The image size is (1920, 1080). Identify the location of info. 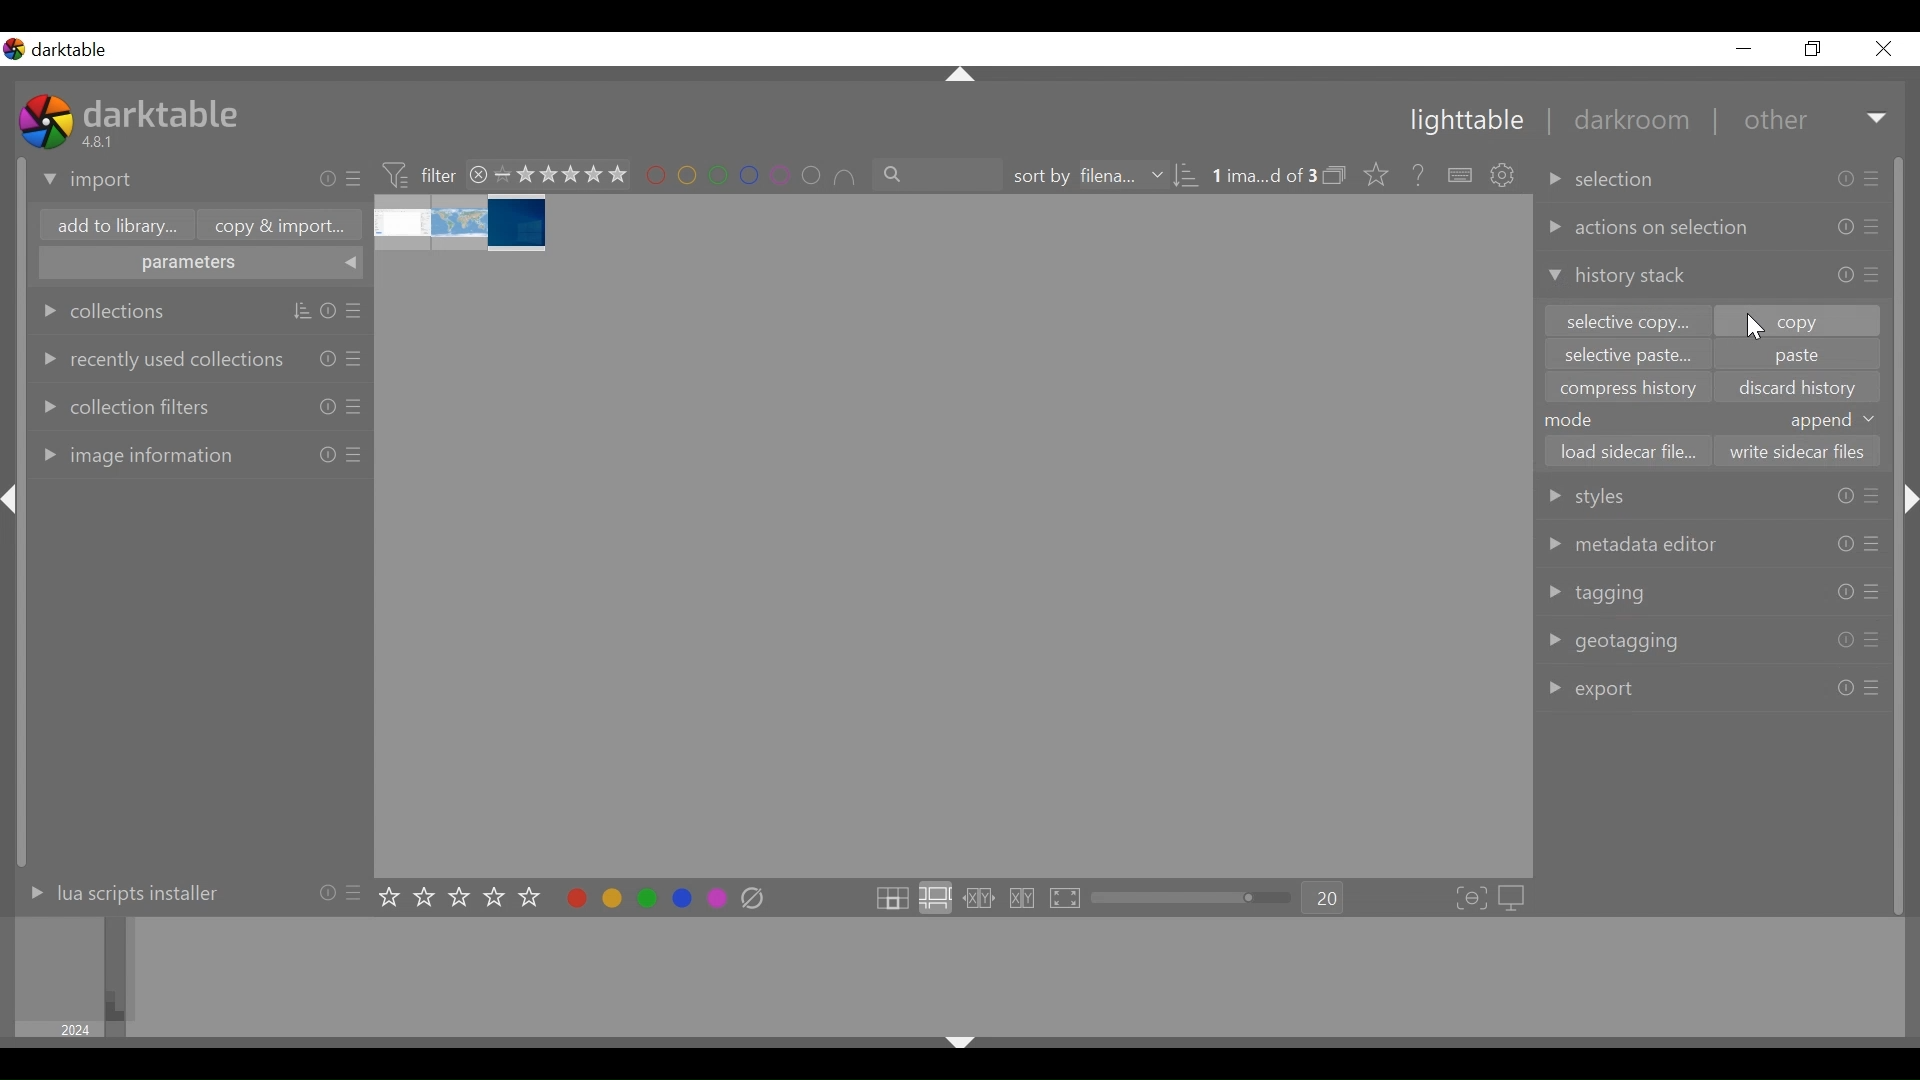
(326, 891).